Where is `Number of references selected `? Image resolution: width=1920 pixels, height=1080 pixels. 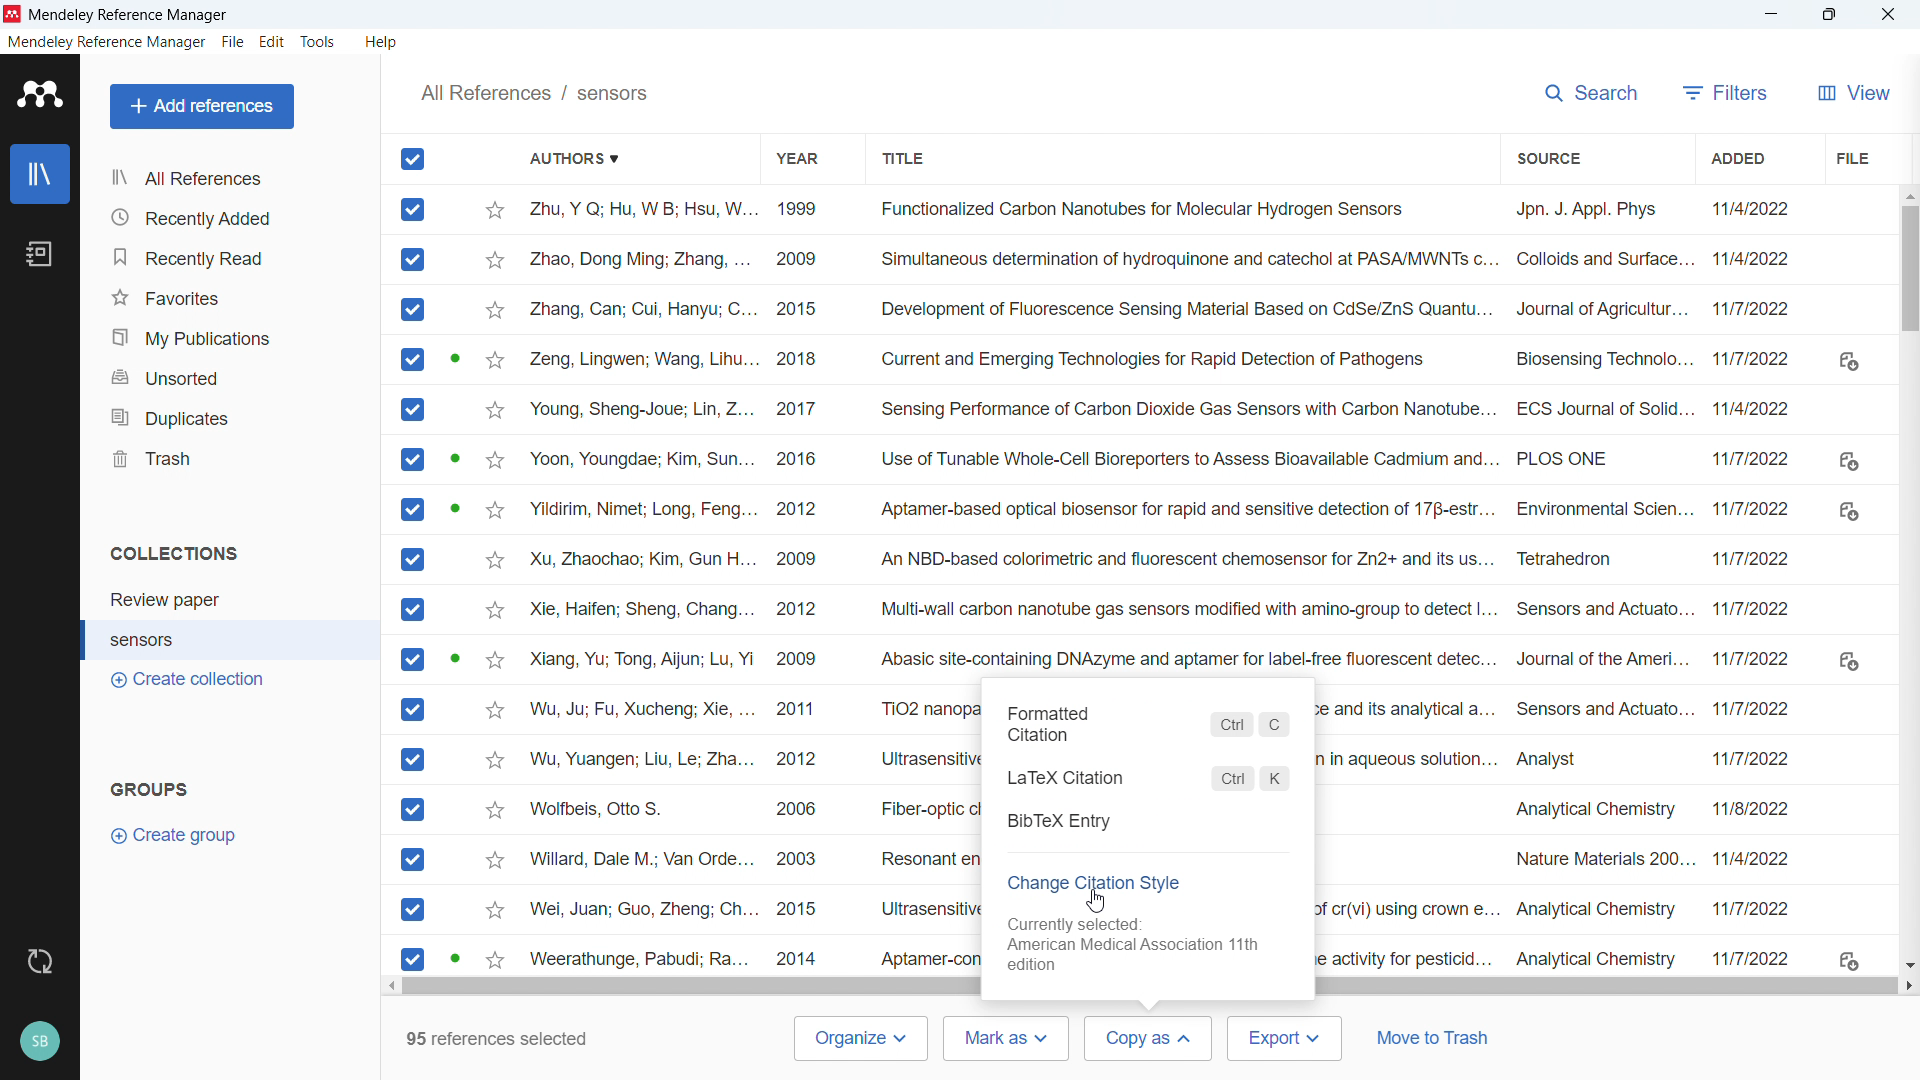 Number of references selected  is located at coordinates (498, 1036).